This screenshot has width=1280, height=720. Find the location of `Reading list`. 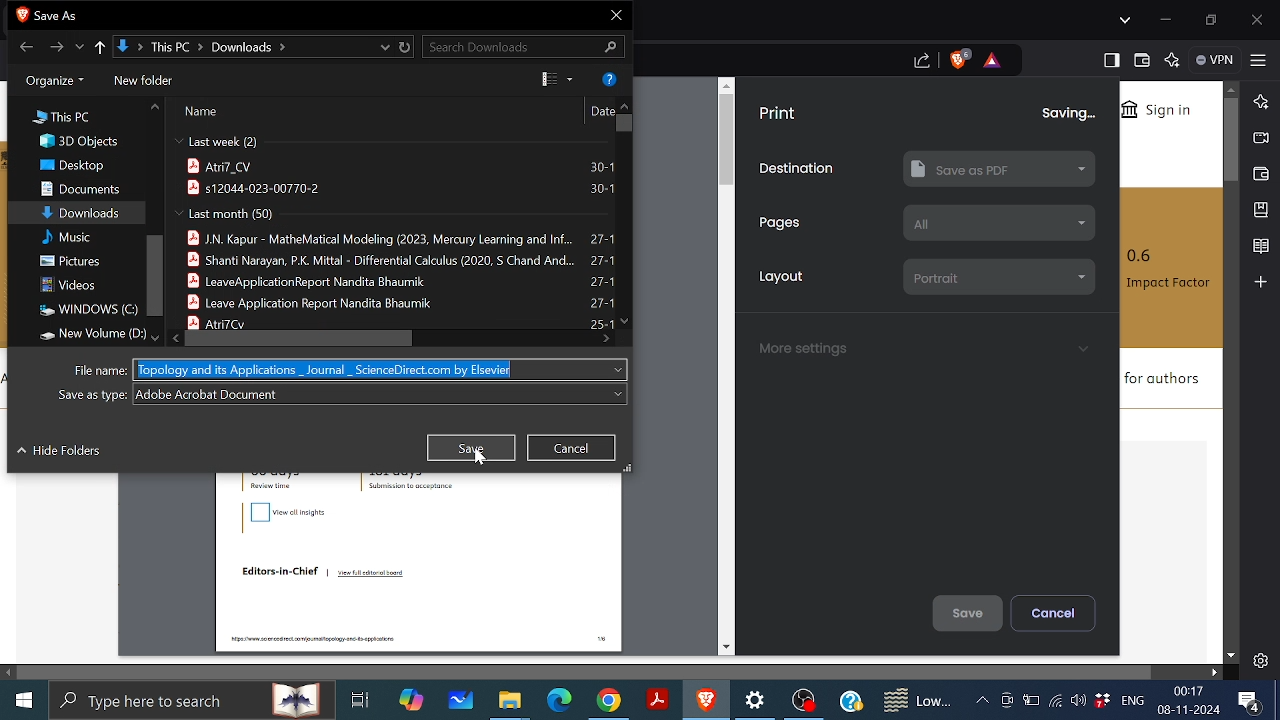

Reading list is located at coordinates (1260, 247).